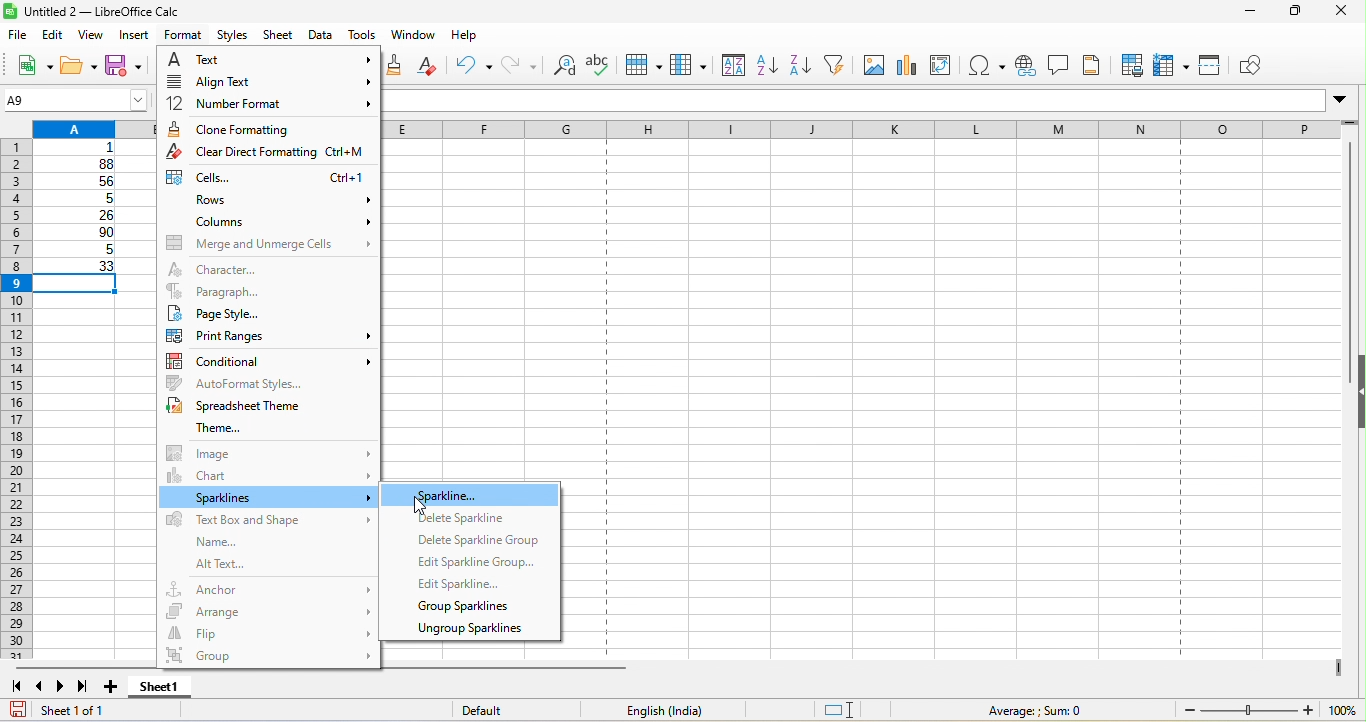 This screenshot has width=1366, height=722. What do you see at coordinates (598, 70) in the screenshot?
I see `spelling` at bounding box center [598, 70].